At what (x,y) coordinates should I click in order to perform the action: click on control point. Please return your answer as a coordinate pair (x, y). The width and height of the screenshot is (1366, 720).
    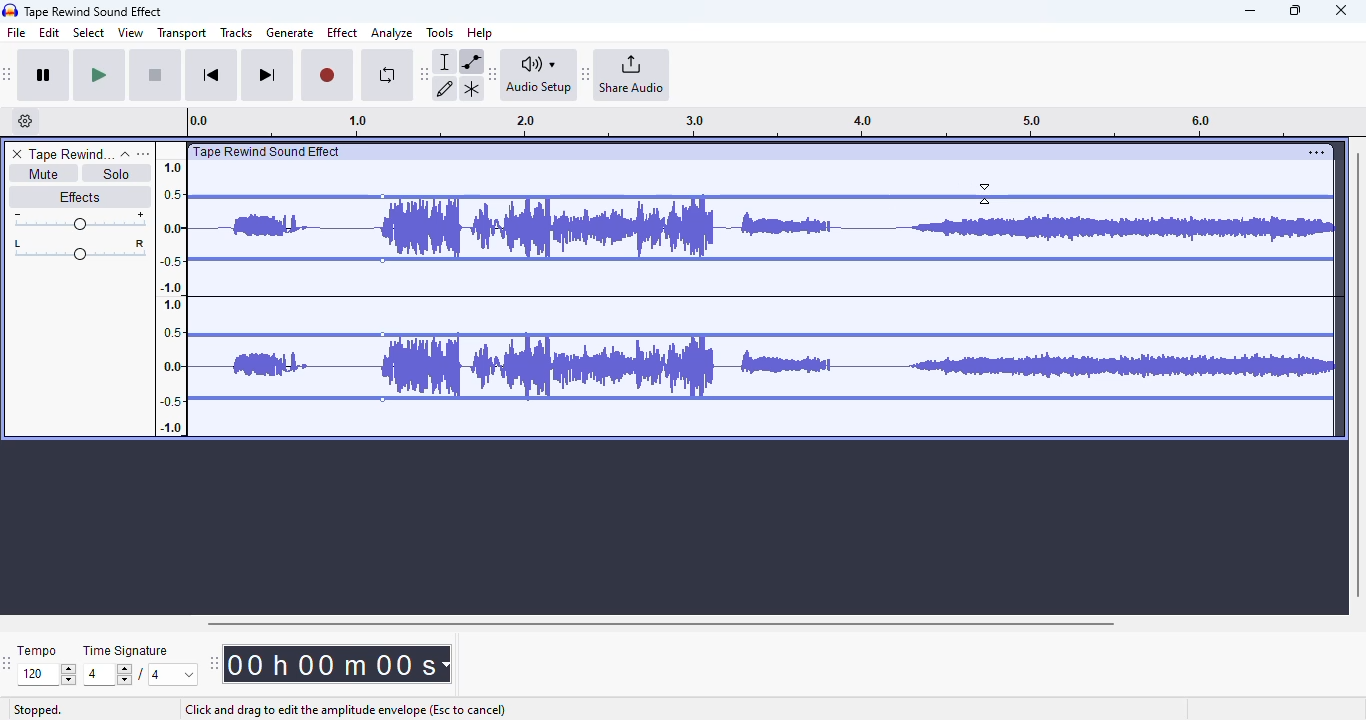
    Looking at the image, I should click on (382, 399).